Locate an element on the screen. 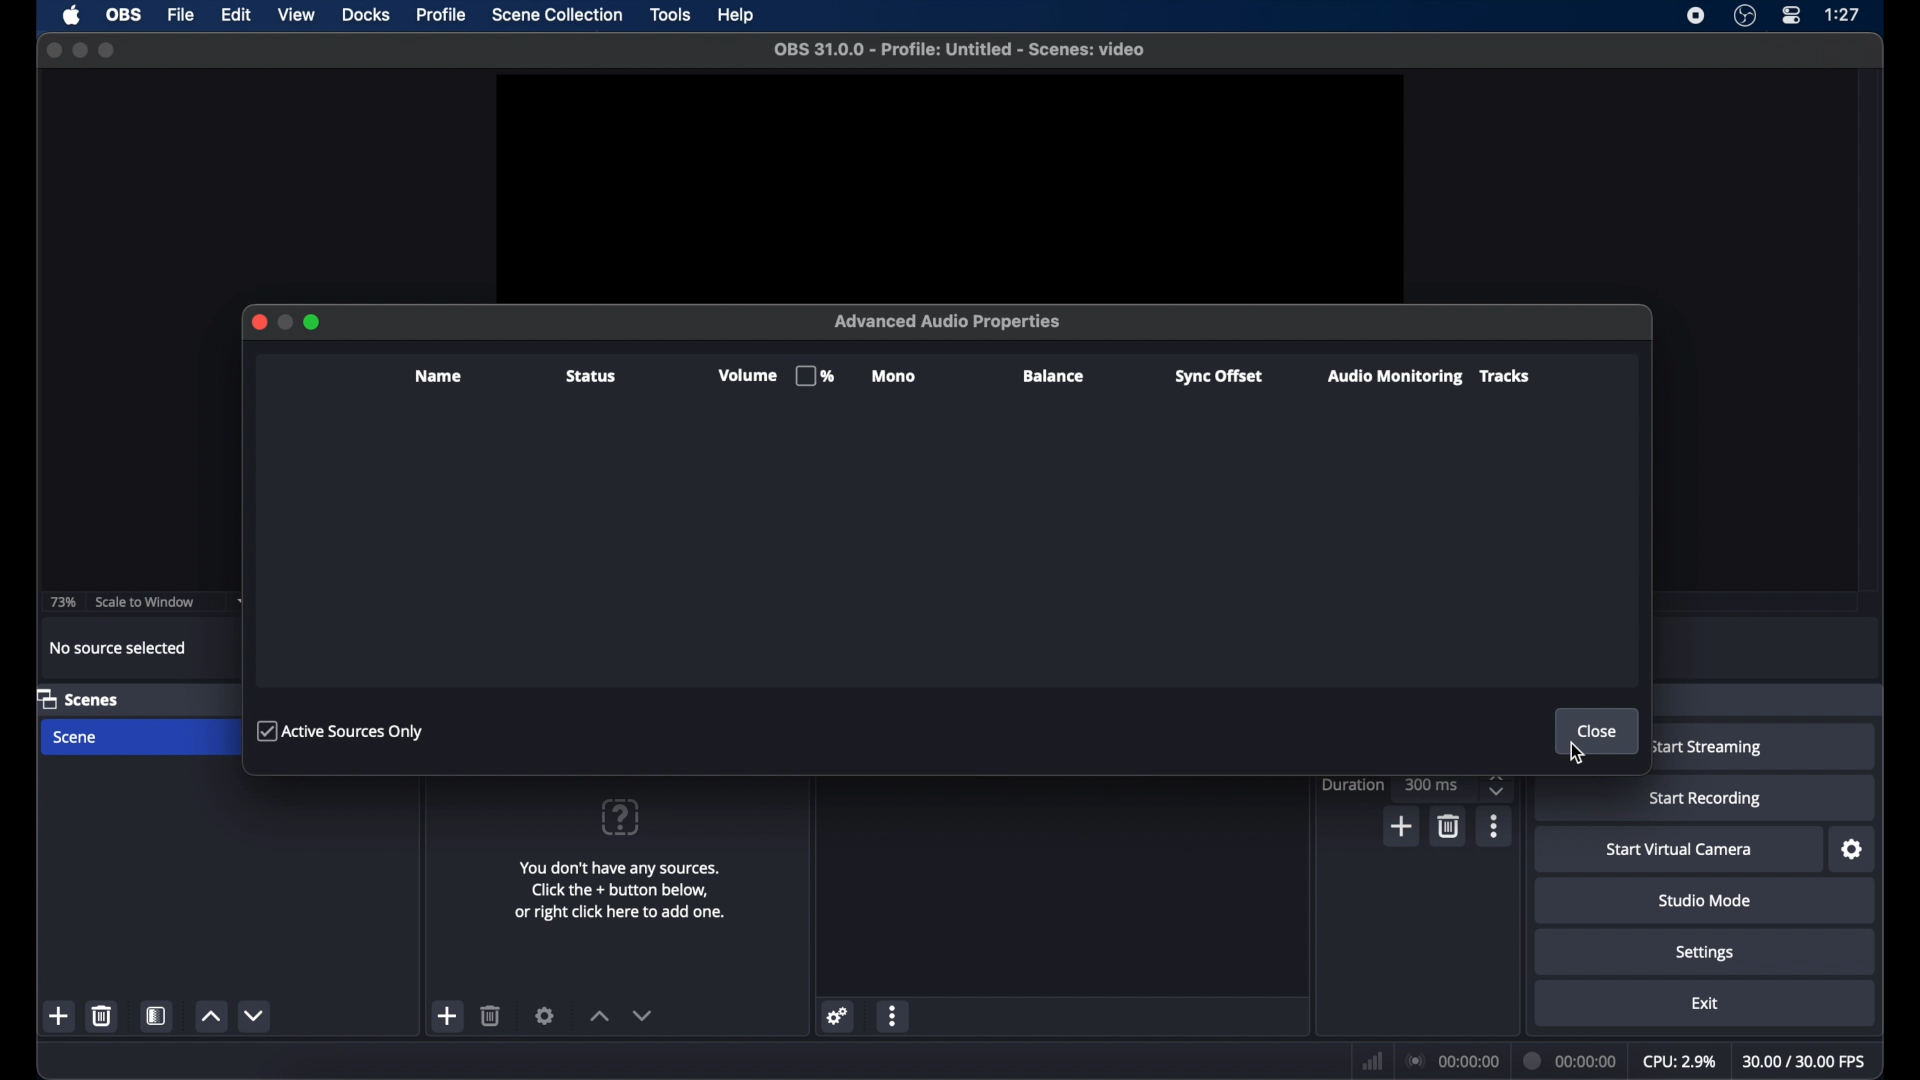 The image size is (1920, 1080). status is located at coordinates (589, 377).